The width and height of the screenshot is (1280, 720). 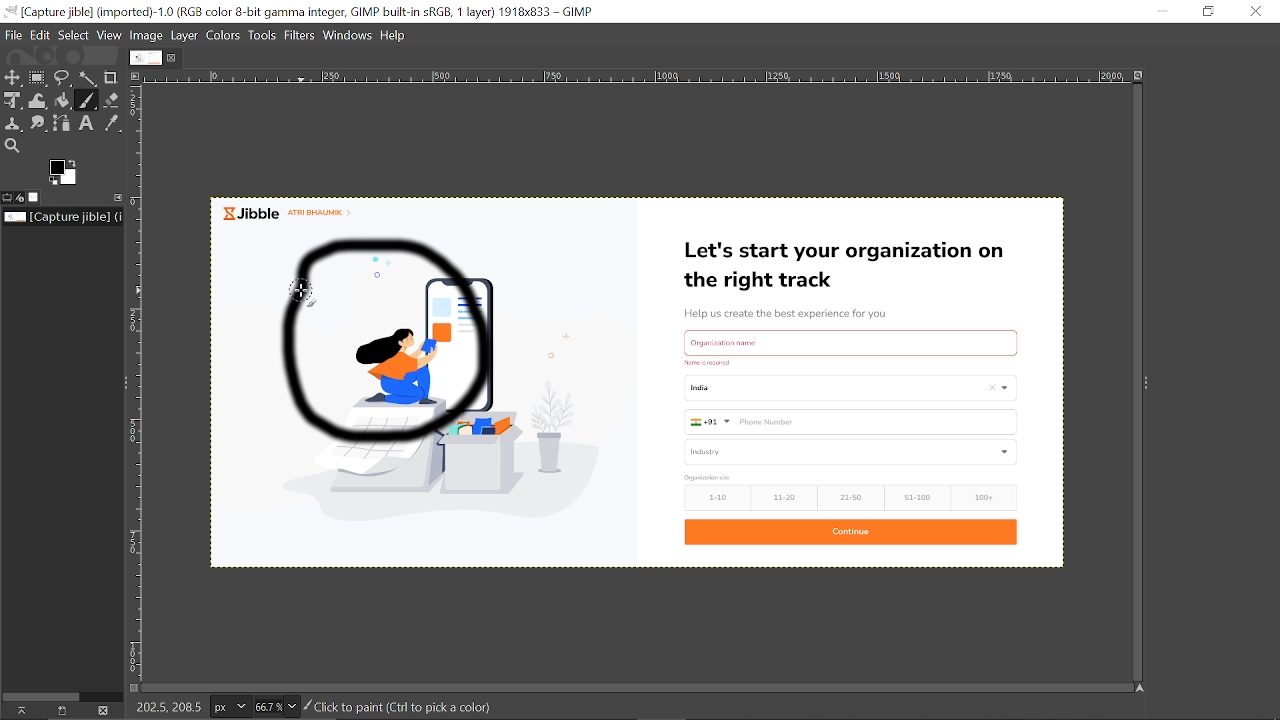 What do you see at coordinates (225, 36) in the screenshot?
I see `Colors` at bounding box center [225, 36].